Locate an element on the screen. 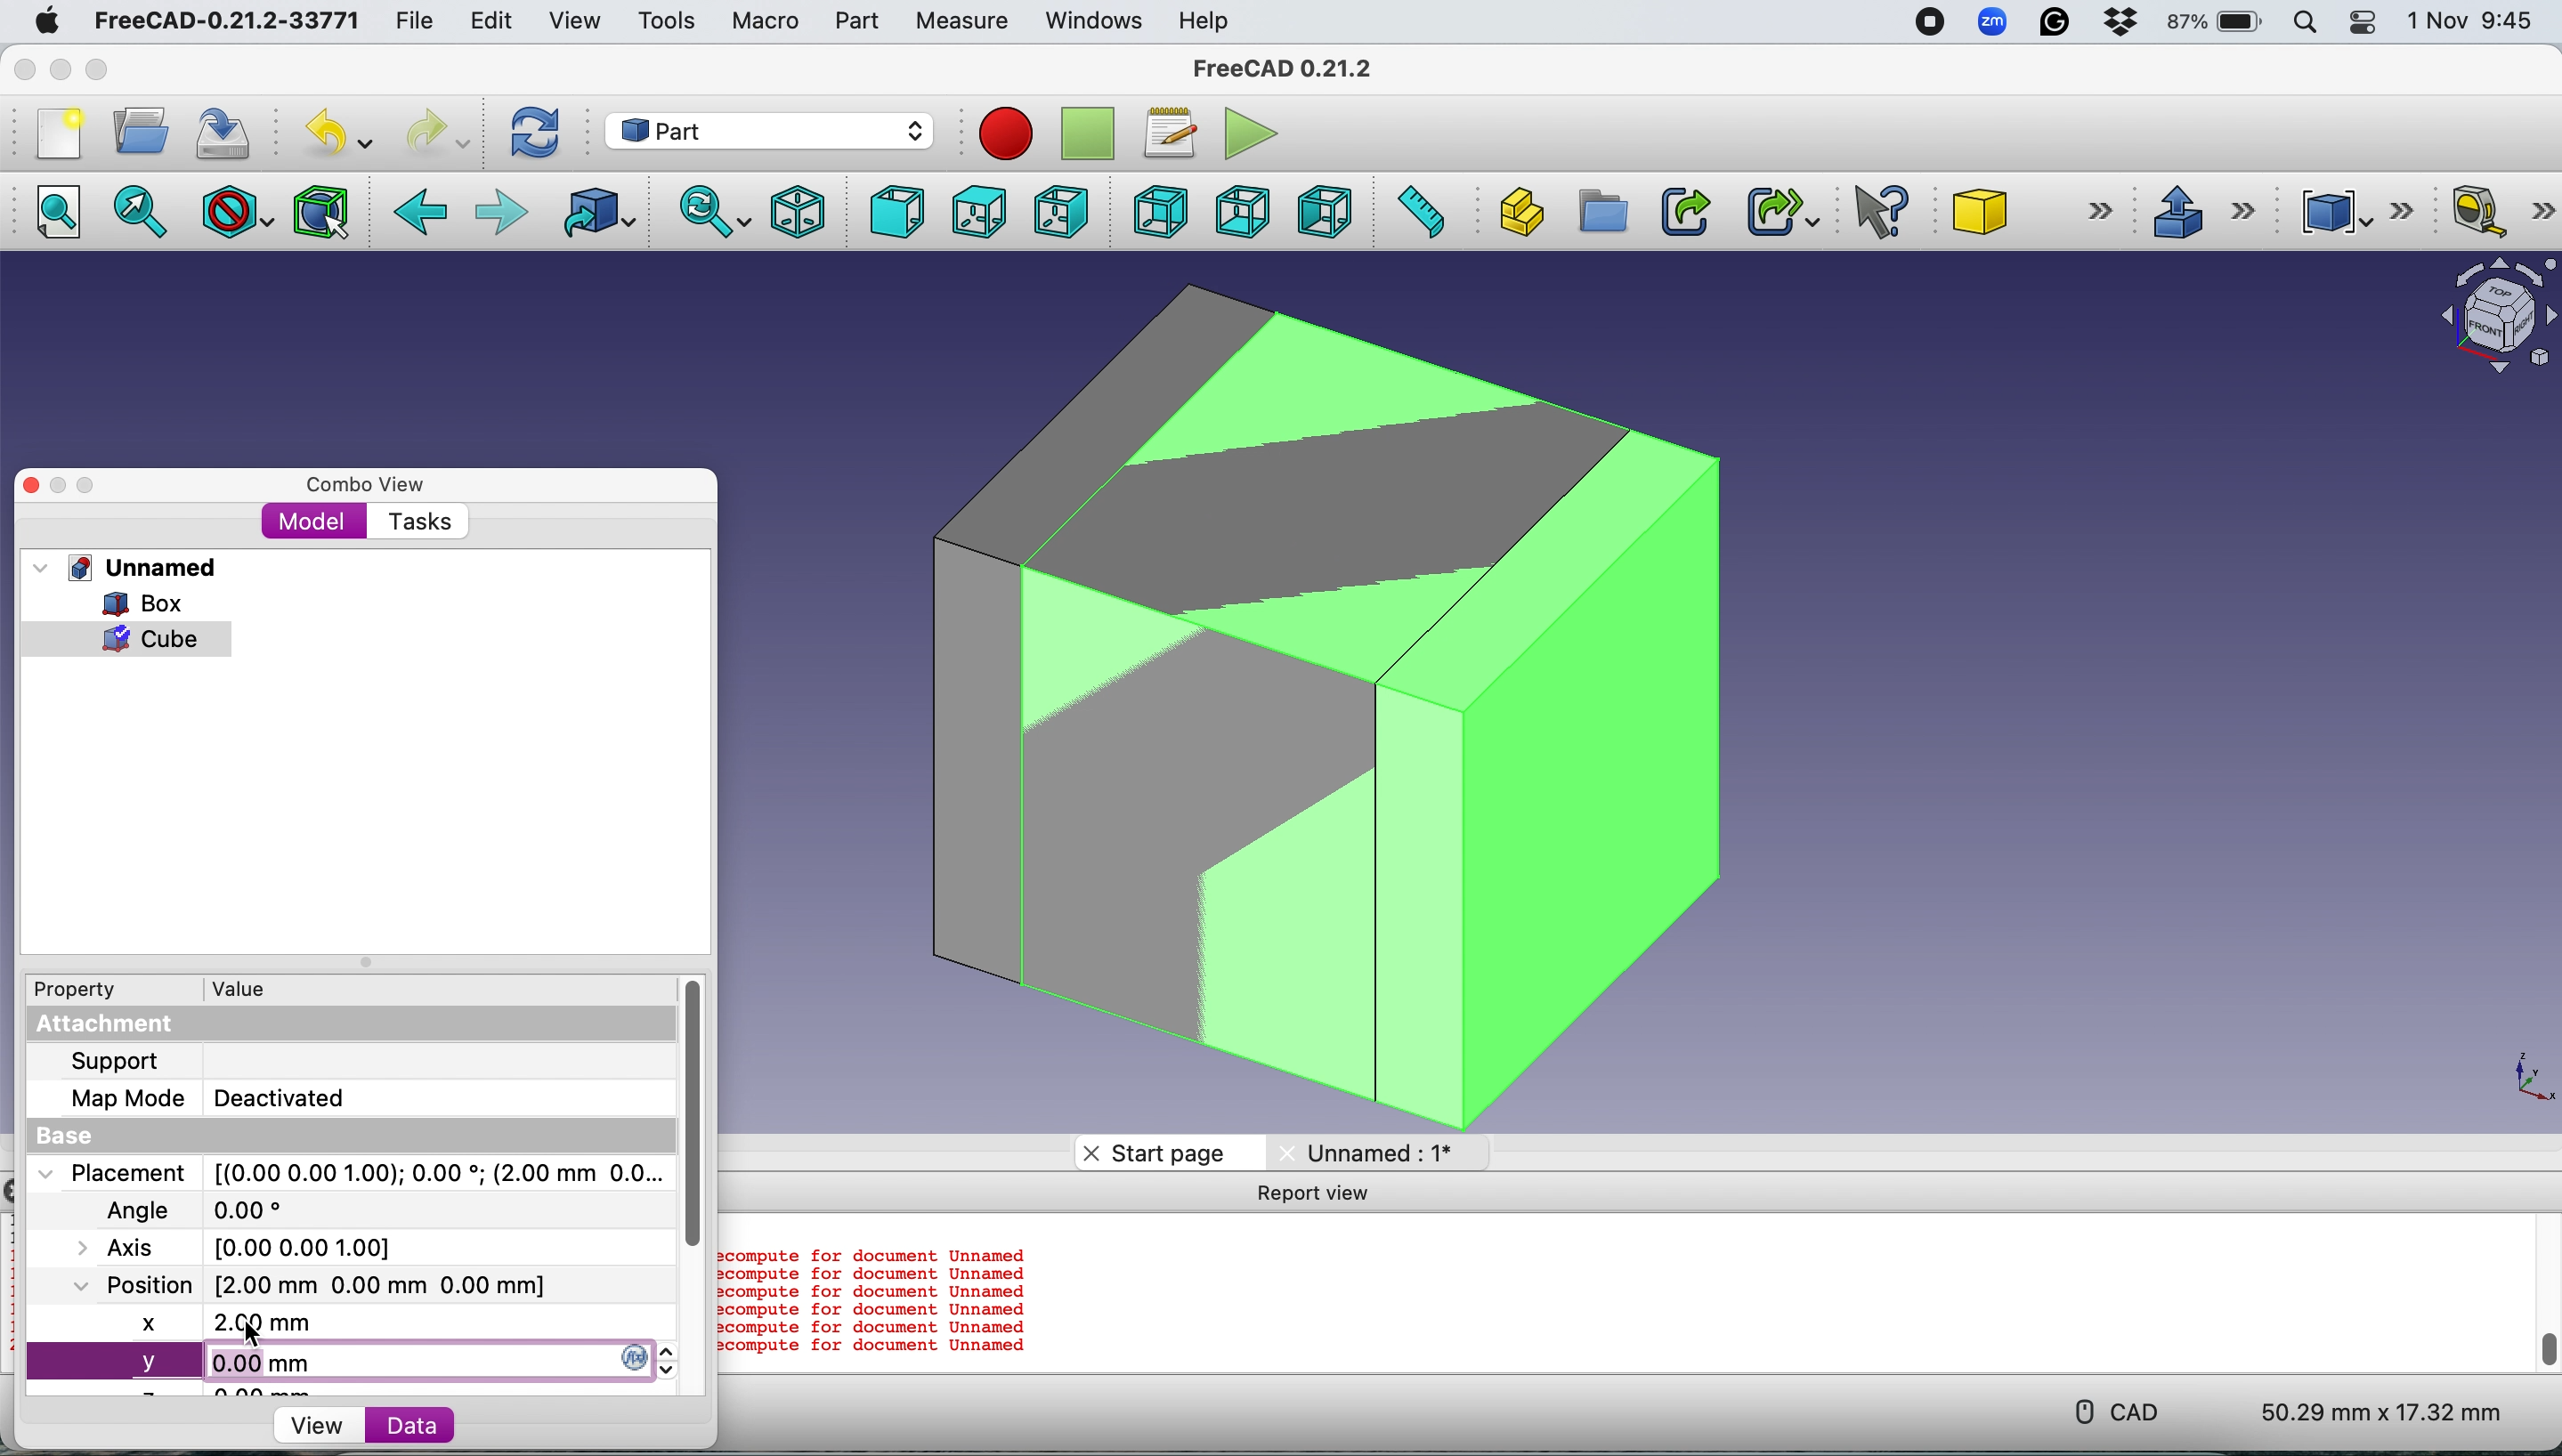  Placement is located at coordinates (356, 1173).